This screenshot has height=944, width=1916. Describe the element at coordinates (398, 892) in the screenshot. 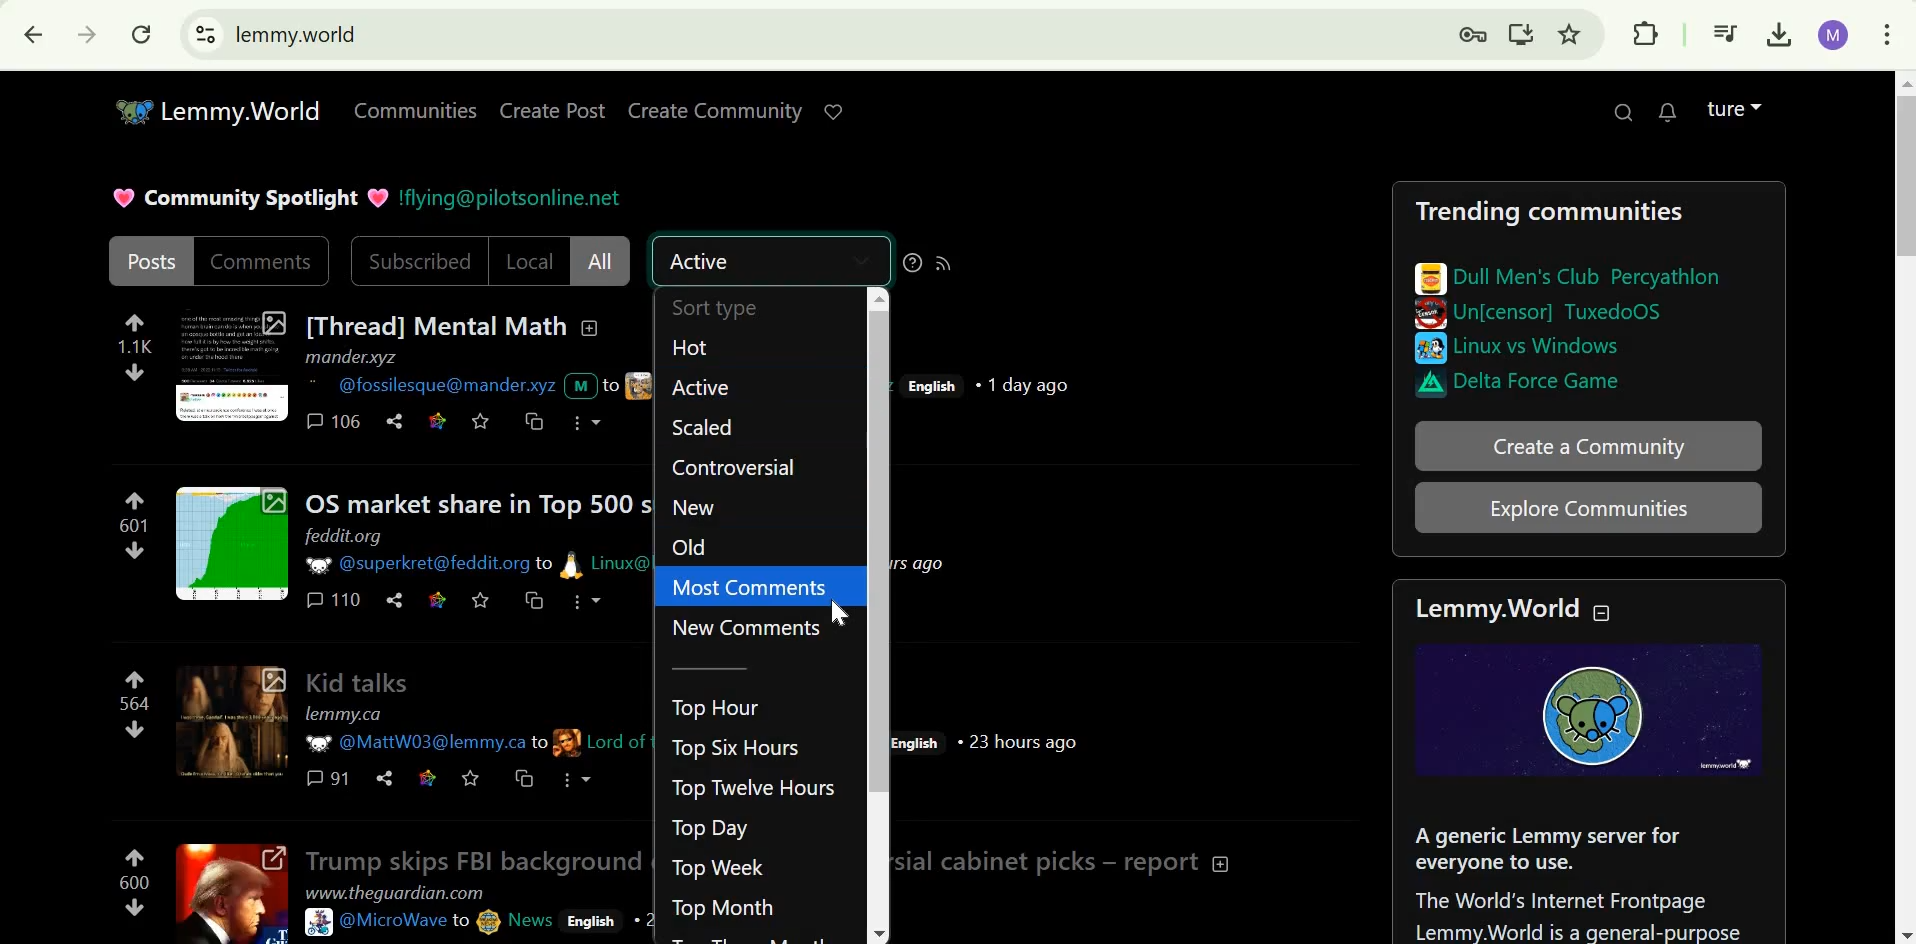

I see `www.theguardian.com` at that location.